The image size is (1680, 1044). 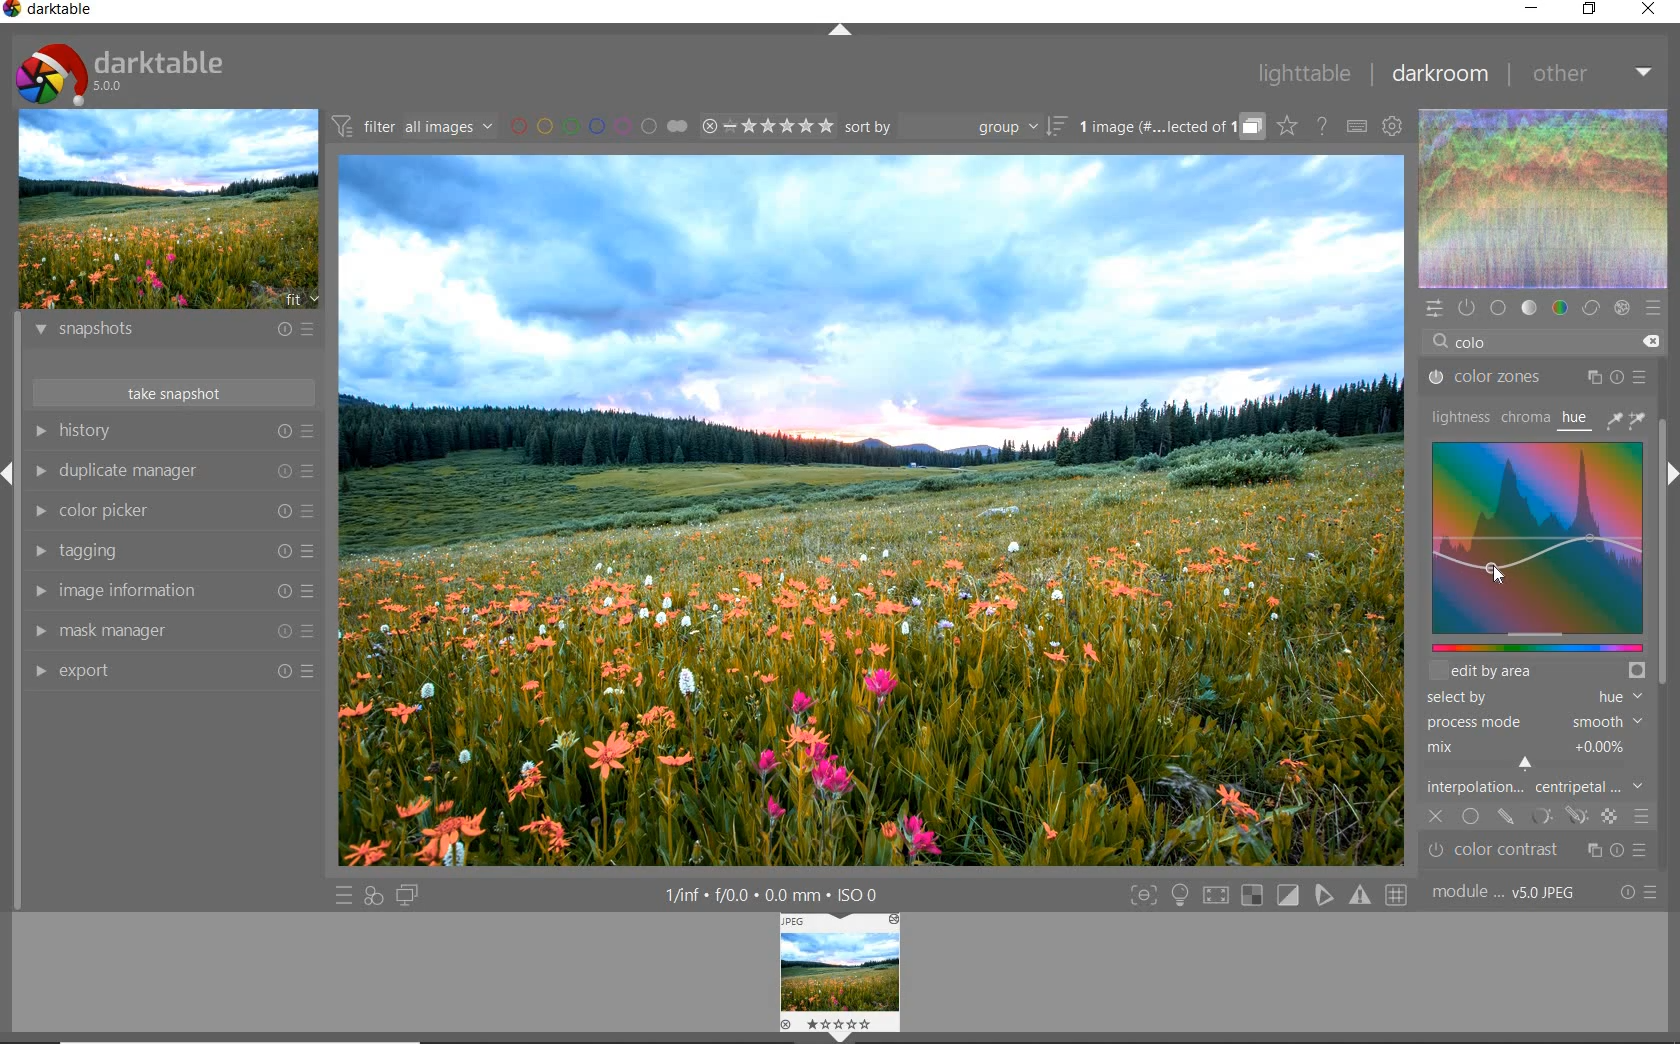 I want to click on delete, so click(x=1651, y=342).